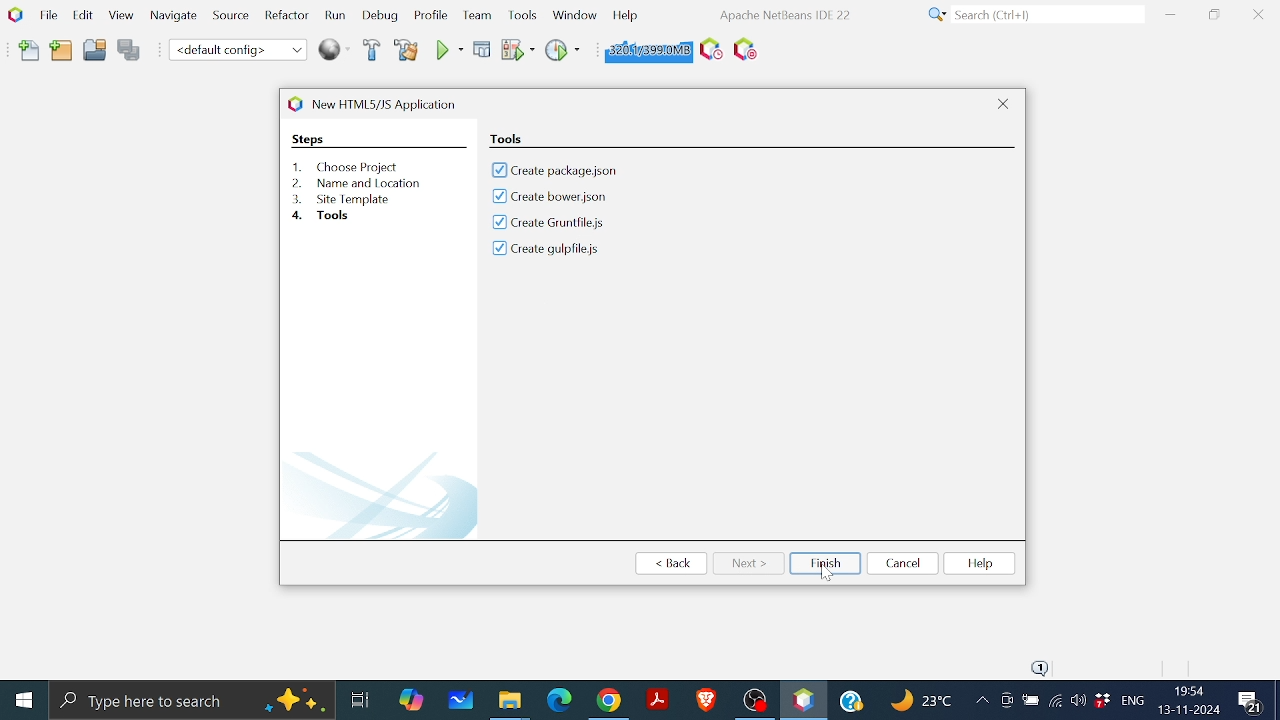 This screenshot has height=720, width=1280. What do you see at coordinates (14, 14) in the screenshot?
I see `NetBeans logo` at bounding box center [14, 14].